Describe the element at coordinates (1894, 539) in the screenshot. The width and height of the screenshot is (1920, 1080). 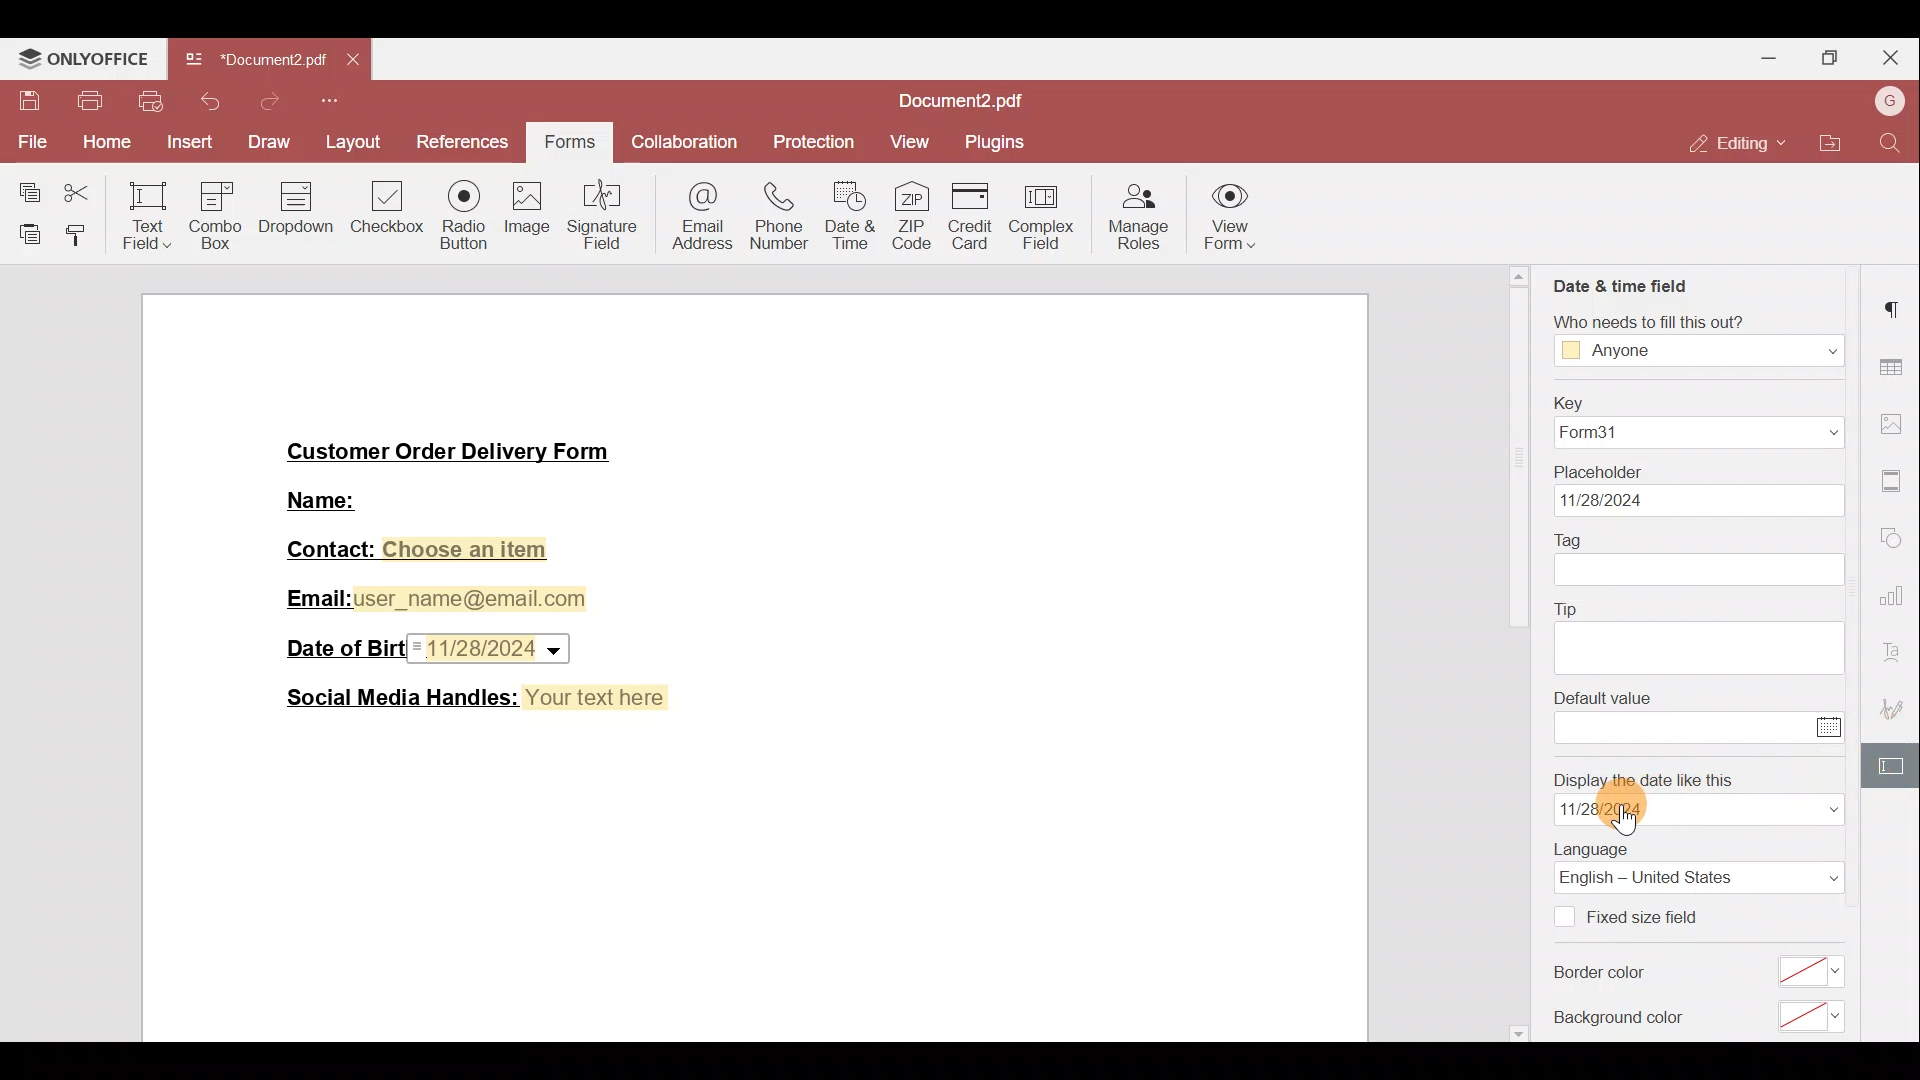
I see `Shapes settings` at that location.